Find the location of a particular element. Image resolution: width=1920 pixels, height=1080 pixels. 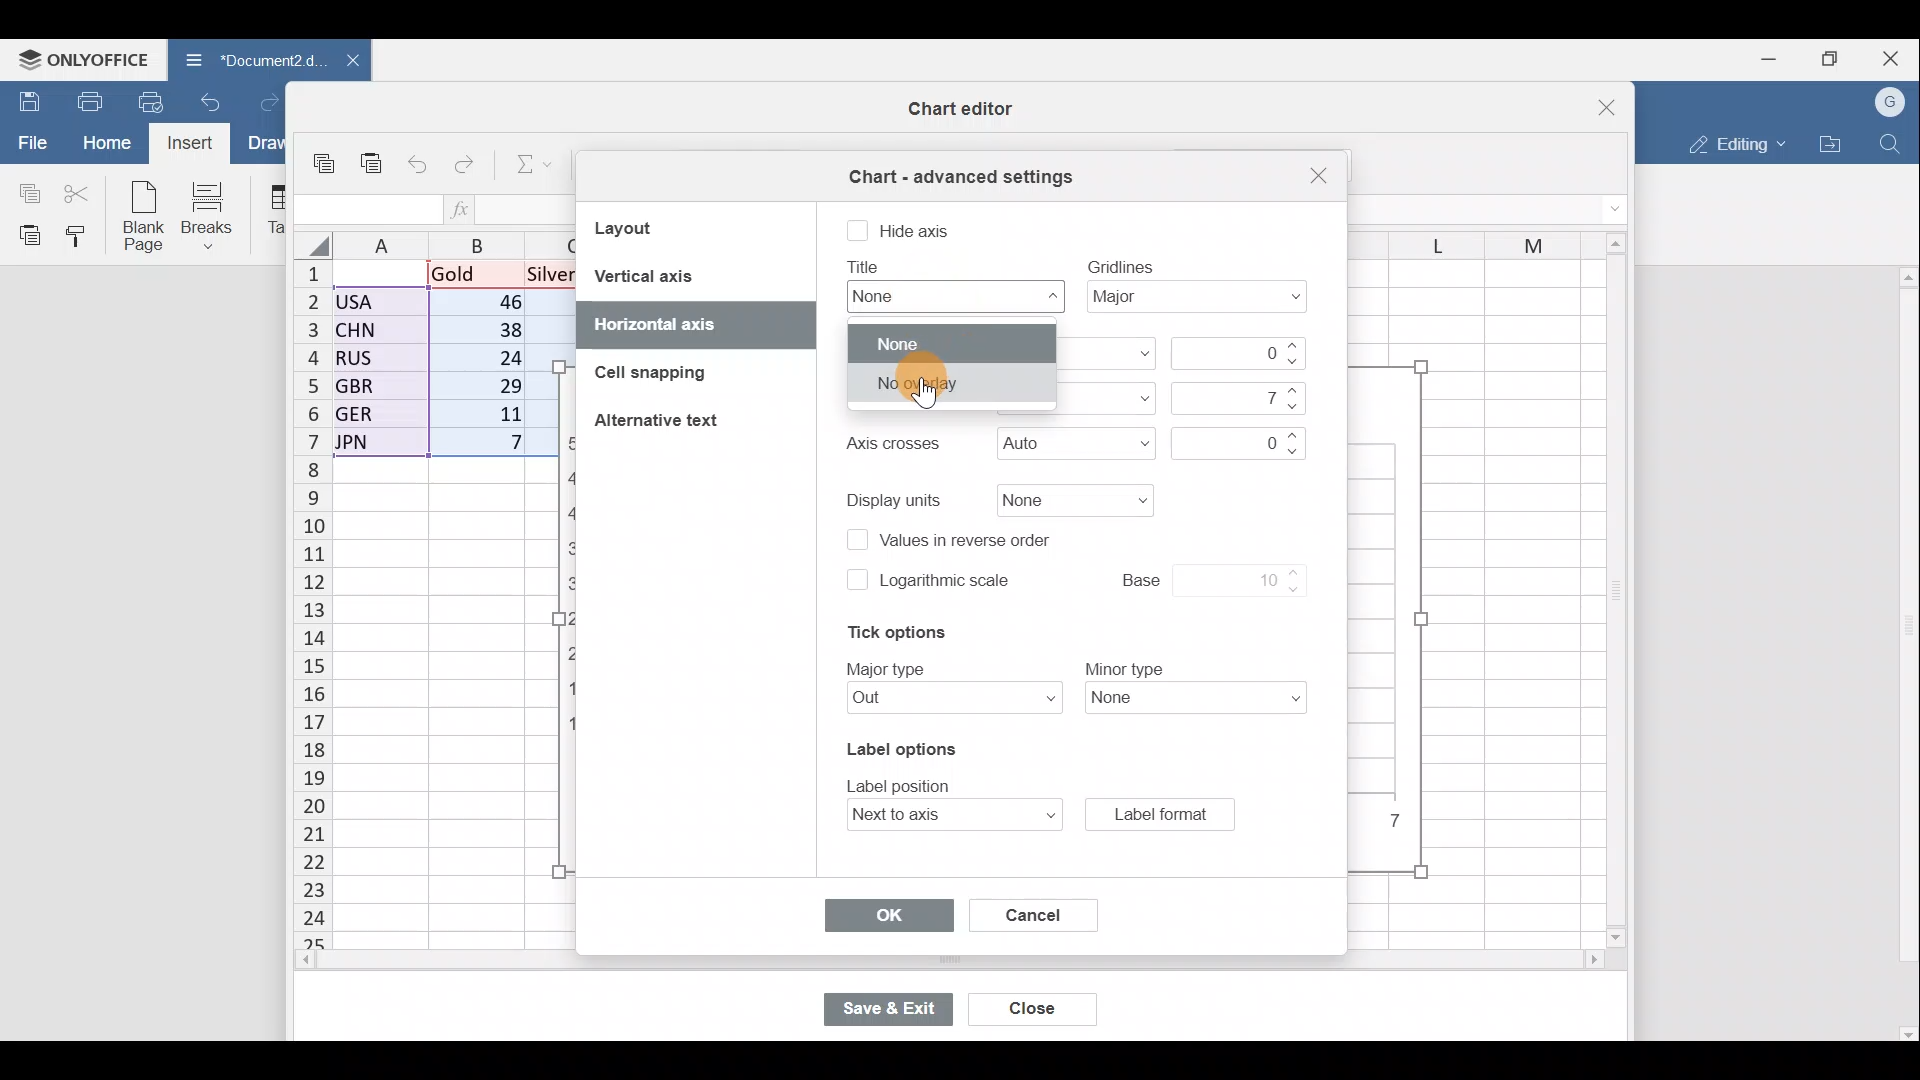

text is located at coordinates (905, 783).